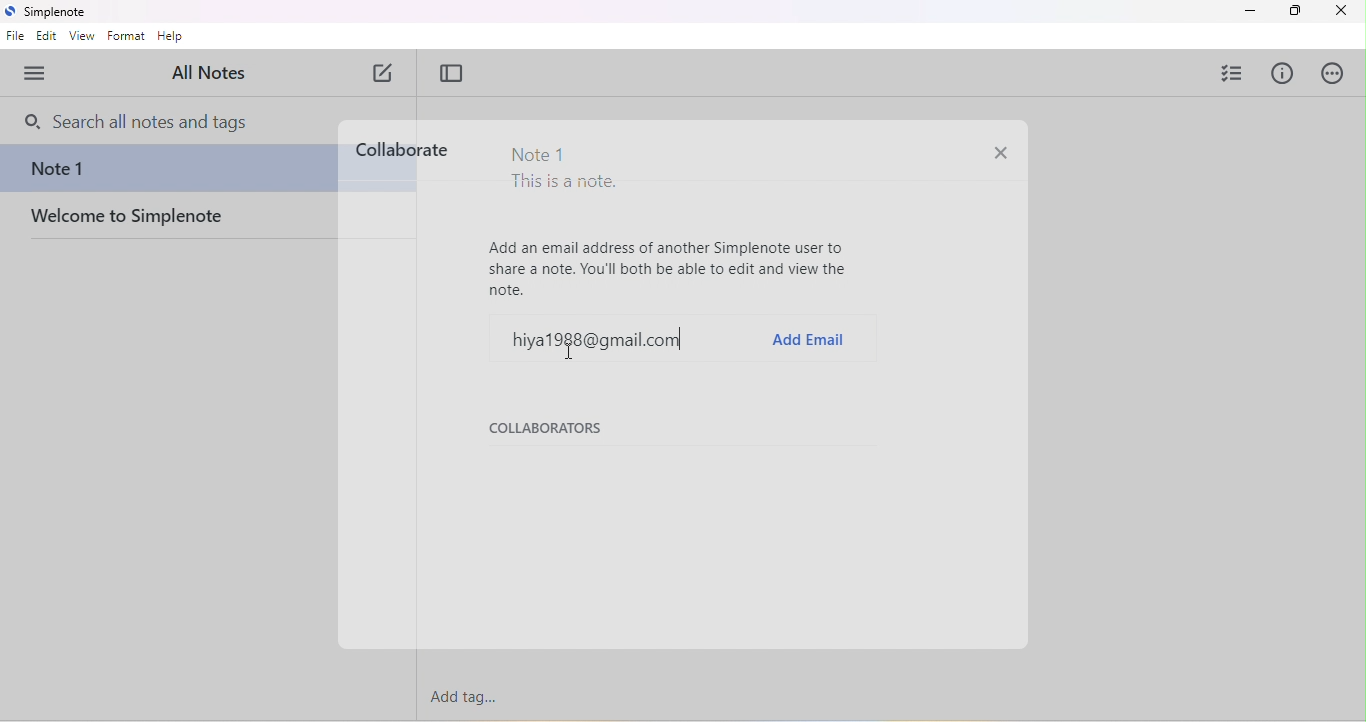 This screenshot has width=1366, height=722. What do you see at coordinates (1249, 12) in the screenshot?
I see `minimize` at bounding box center [1249, 12].